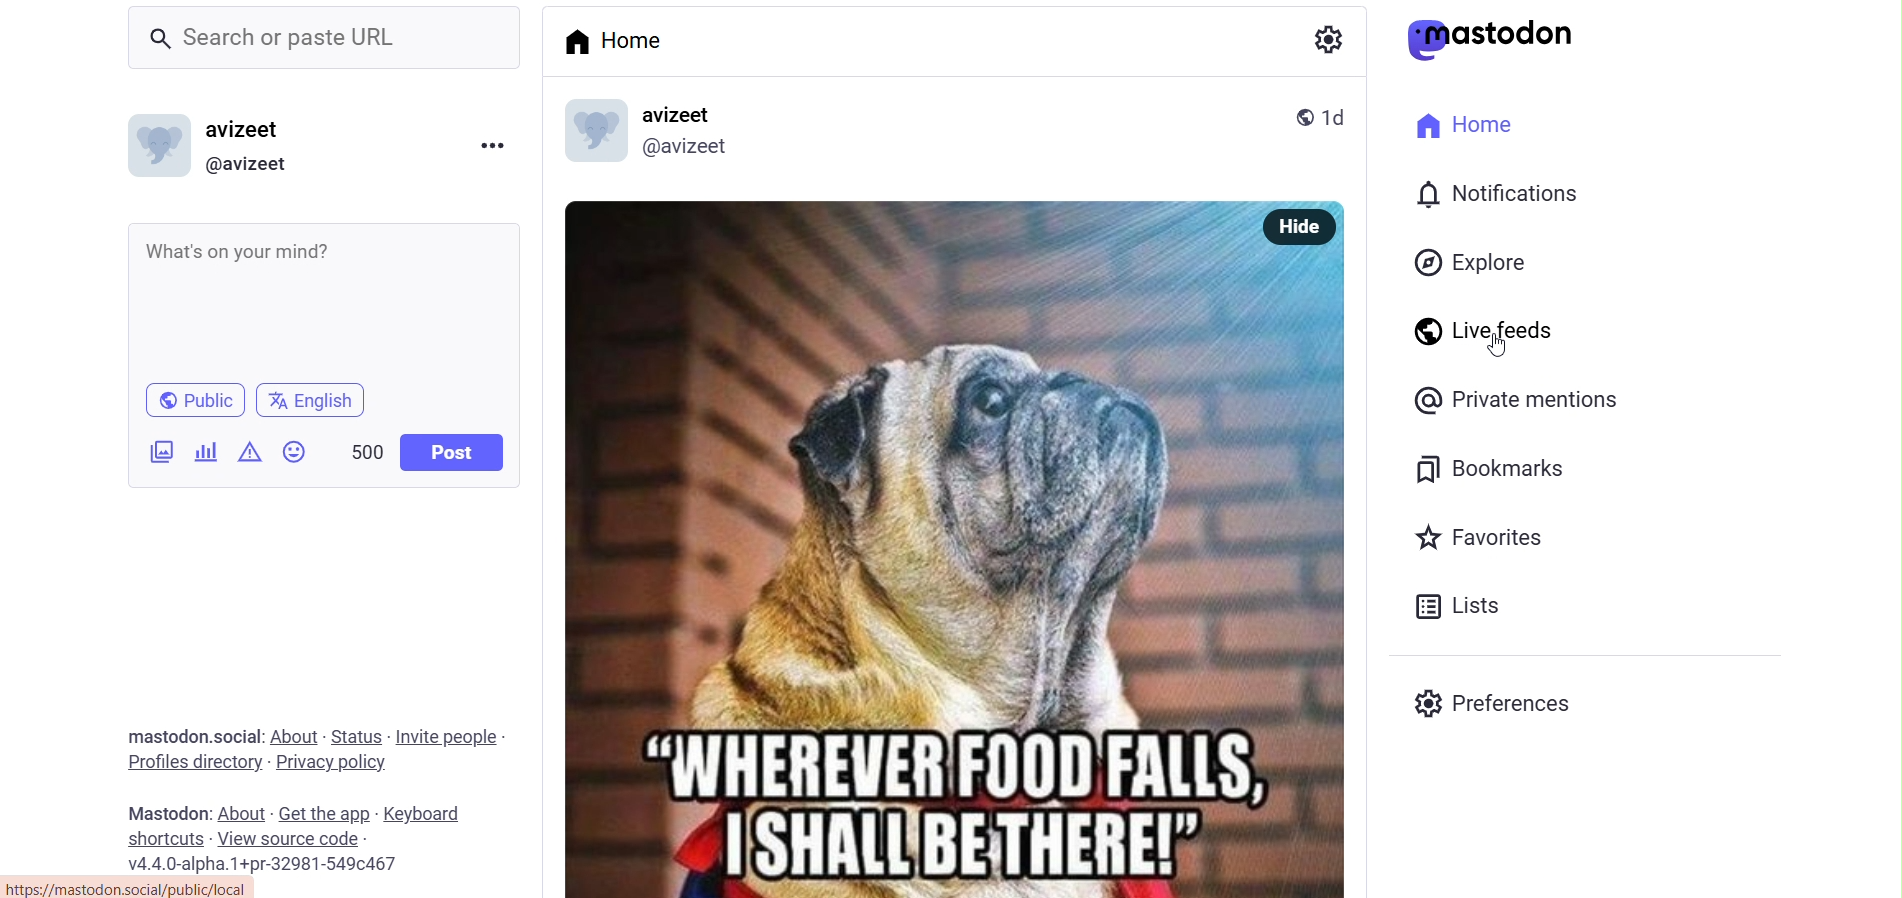 This screenshot has height=898, width=1902. What do you see at coordinates (639, 41) in the screenshot?
I see `home` at bounding box center [639, 41].